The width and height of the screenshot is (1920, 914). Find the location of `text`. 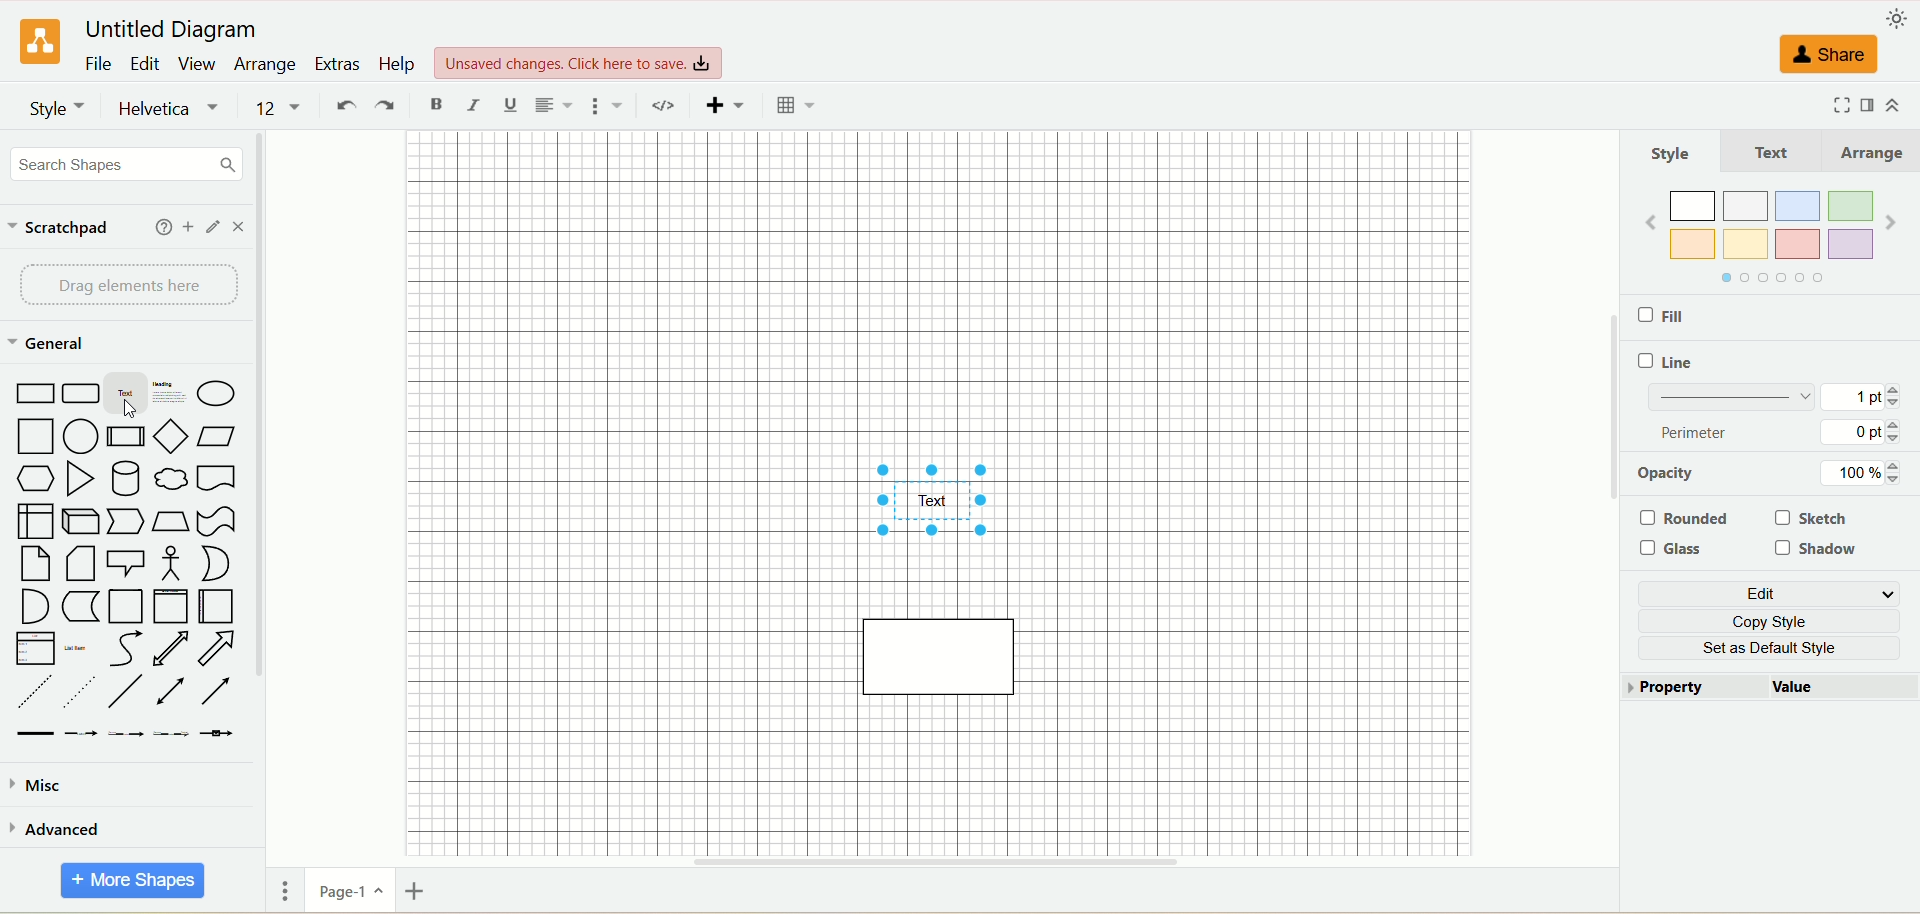

text is located at coordinates (580, 59).